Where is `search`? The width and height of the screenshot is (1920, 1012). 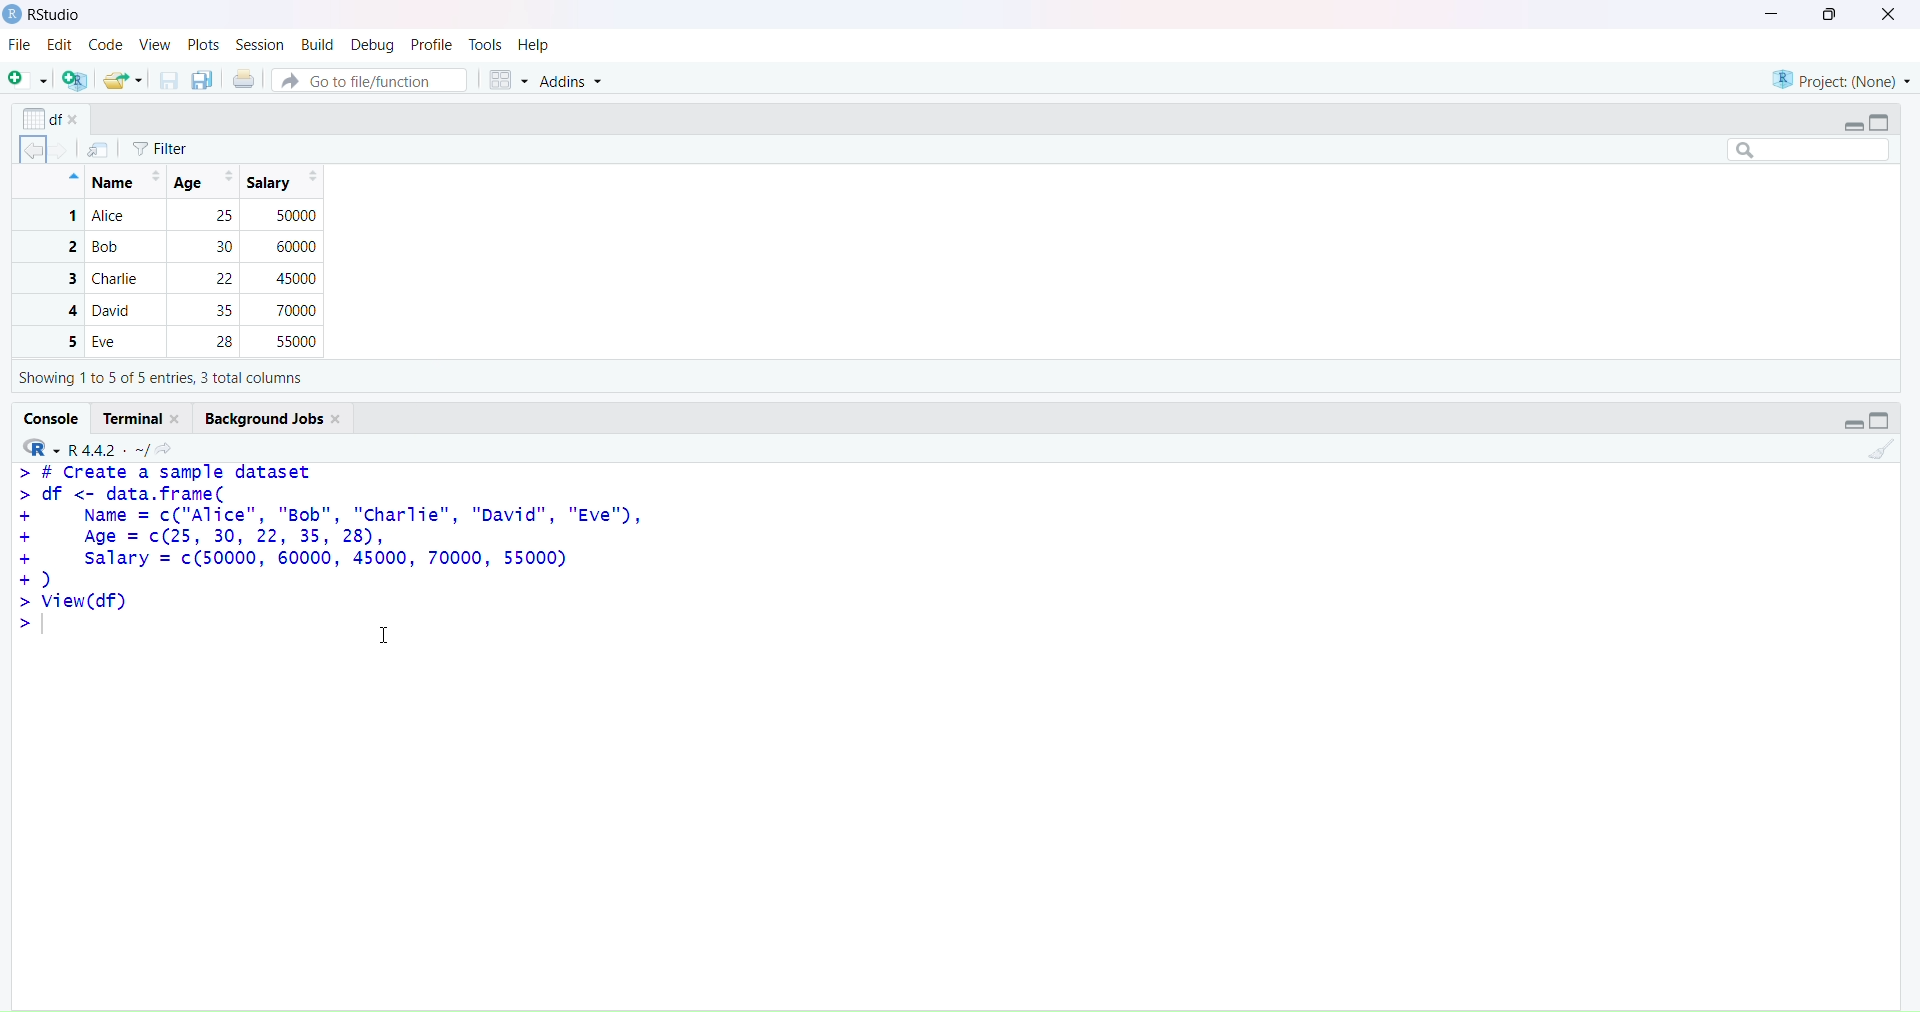 search is located at coordinates (1798, 150).